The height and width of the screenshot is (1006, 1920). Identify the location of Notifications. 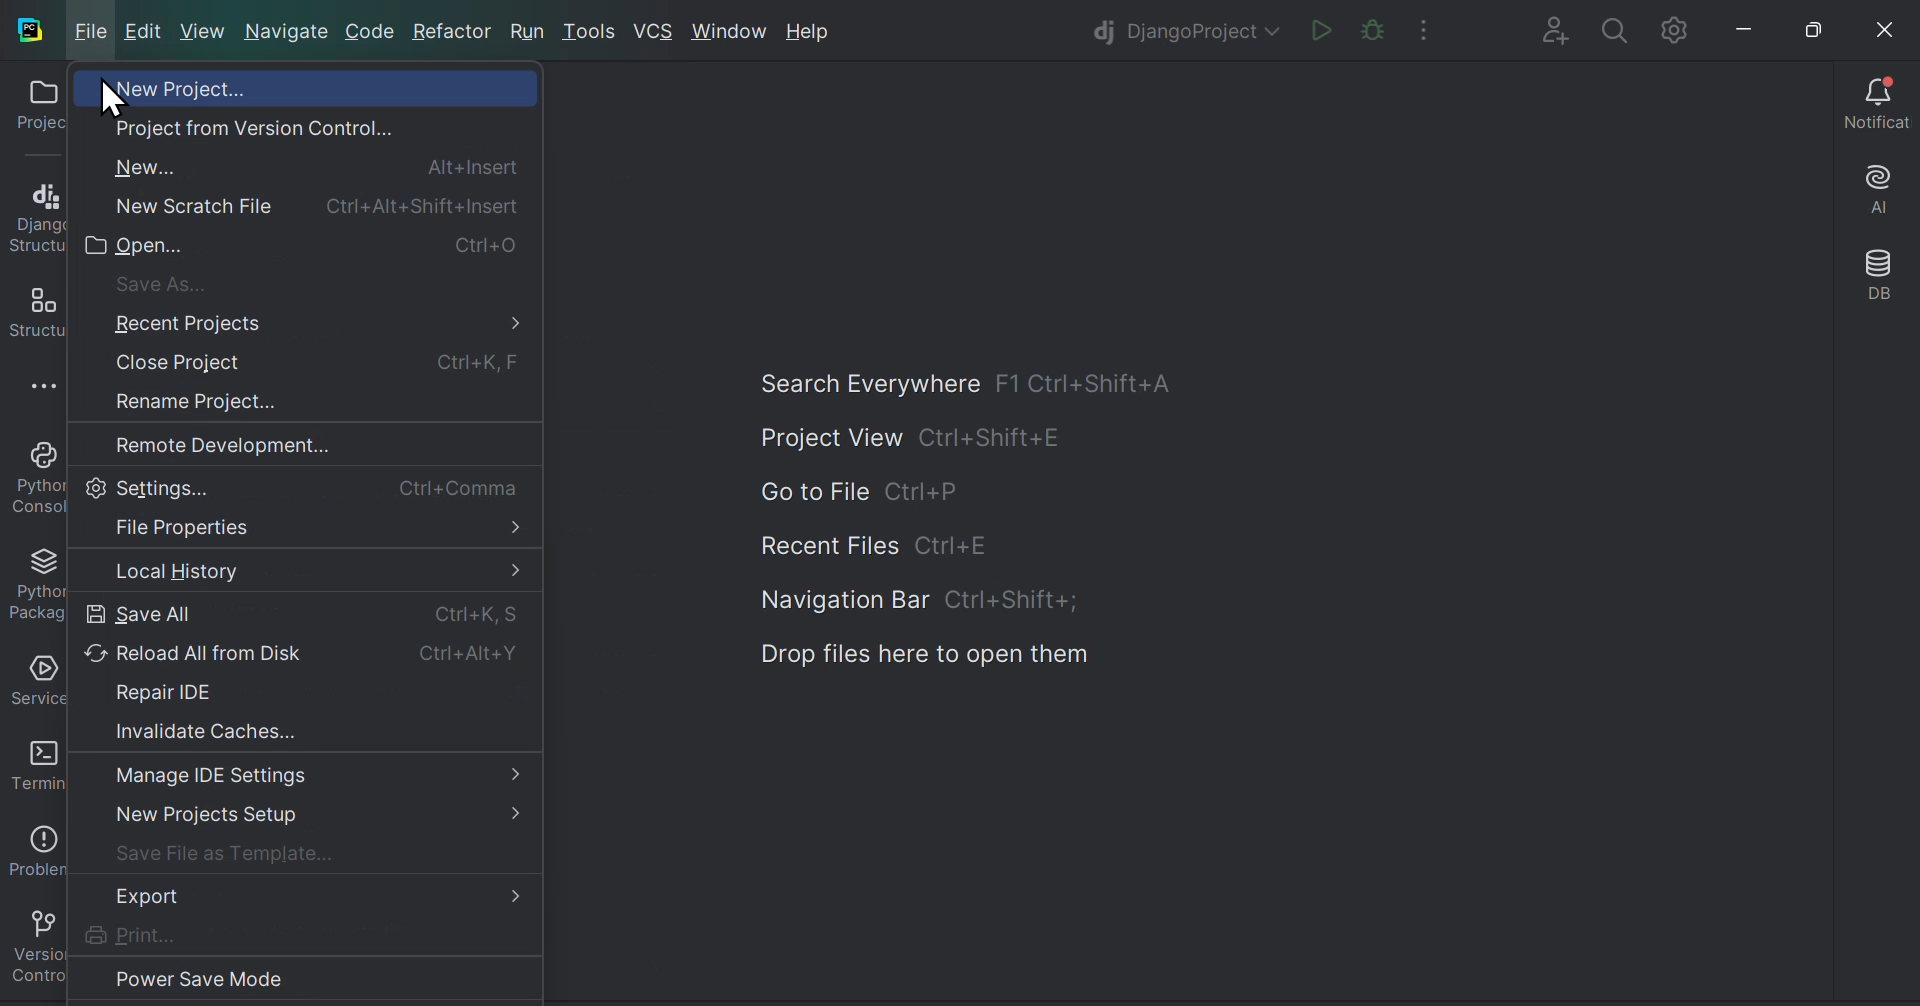
(1870, 104).